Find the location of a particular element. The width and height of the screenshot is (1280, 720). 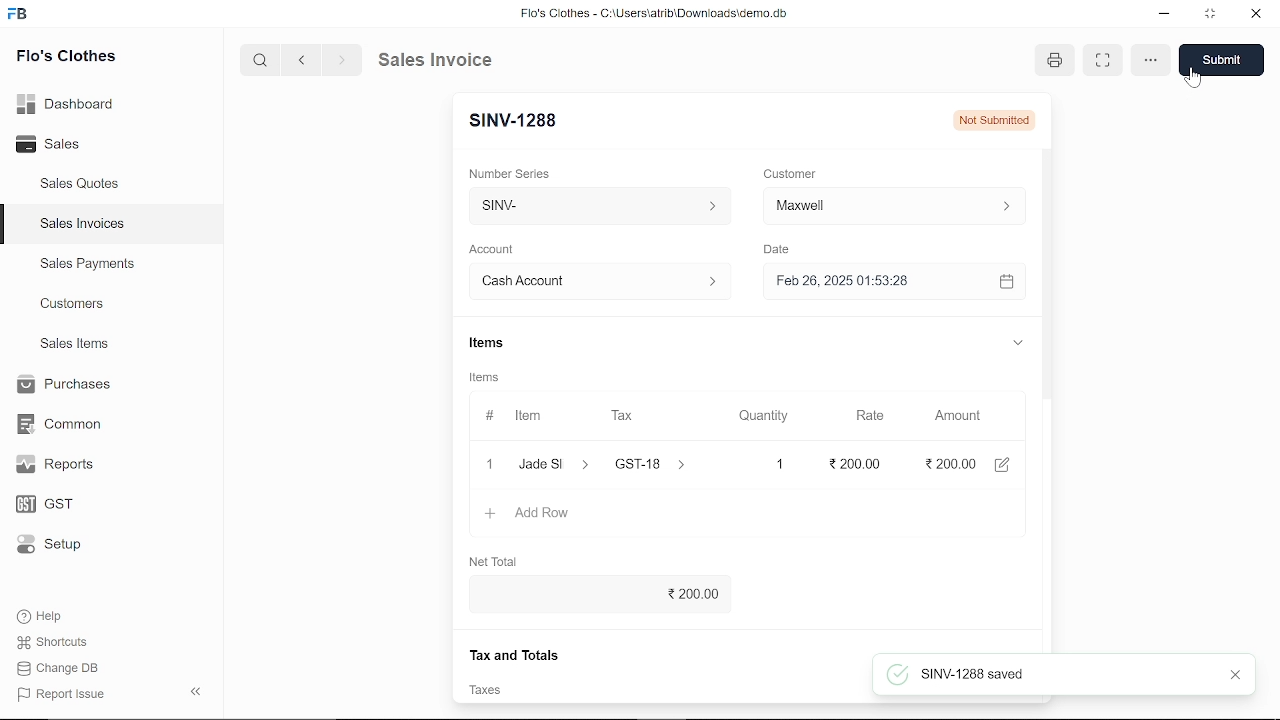

close is located at coordinates (488, 463).